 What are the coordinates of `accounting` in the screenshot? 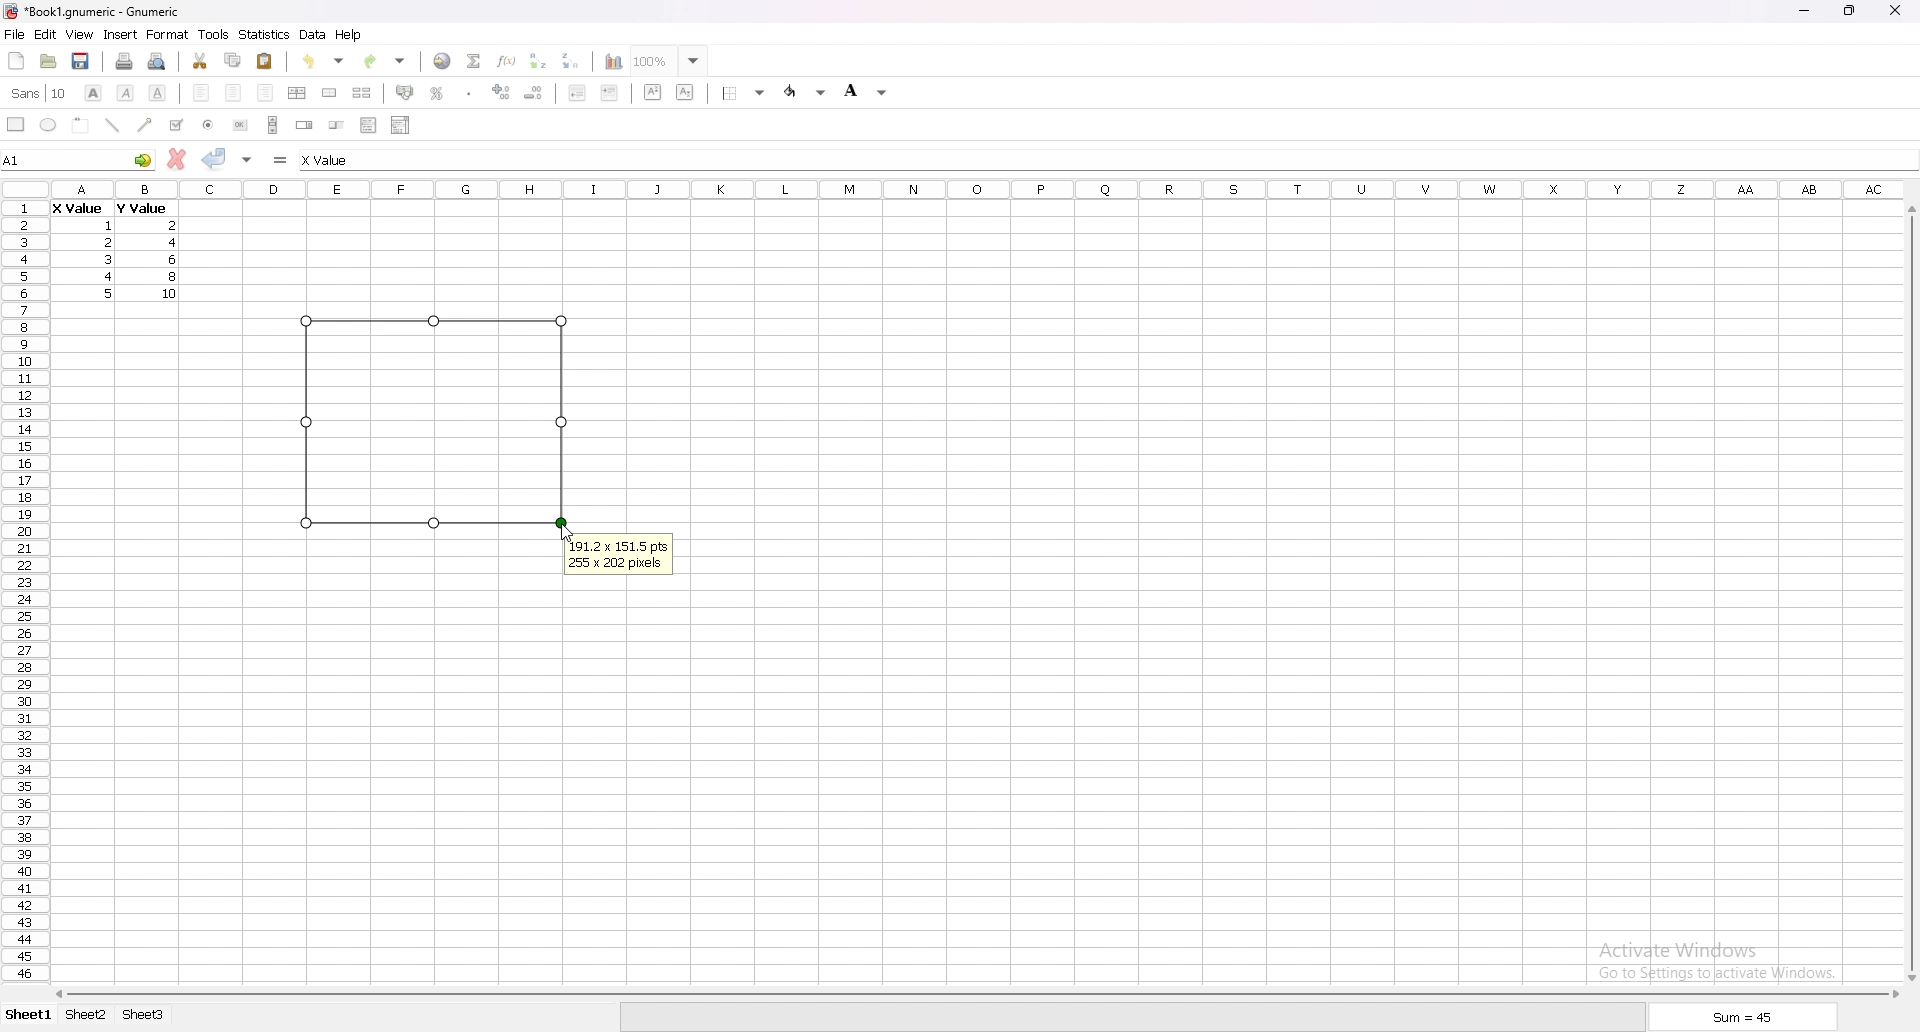 It's located at (406, 92).